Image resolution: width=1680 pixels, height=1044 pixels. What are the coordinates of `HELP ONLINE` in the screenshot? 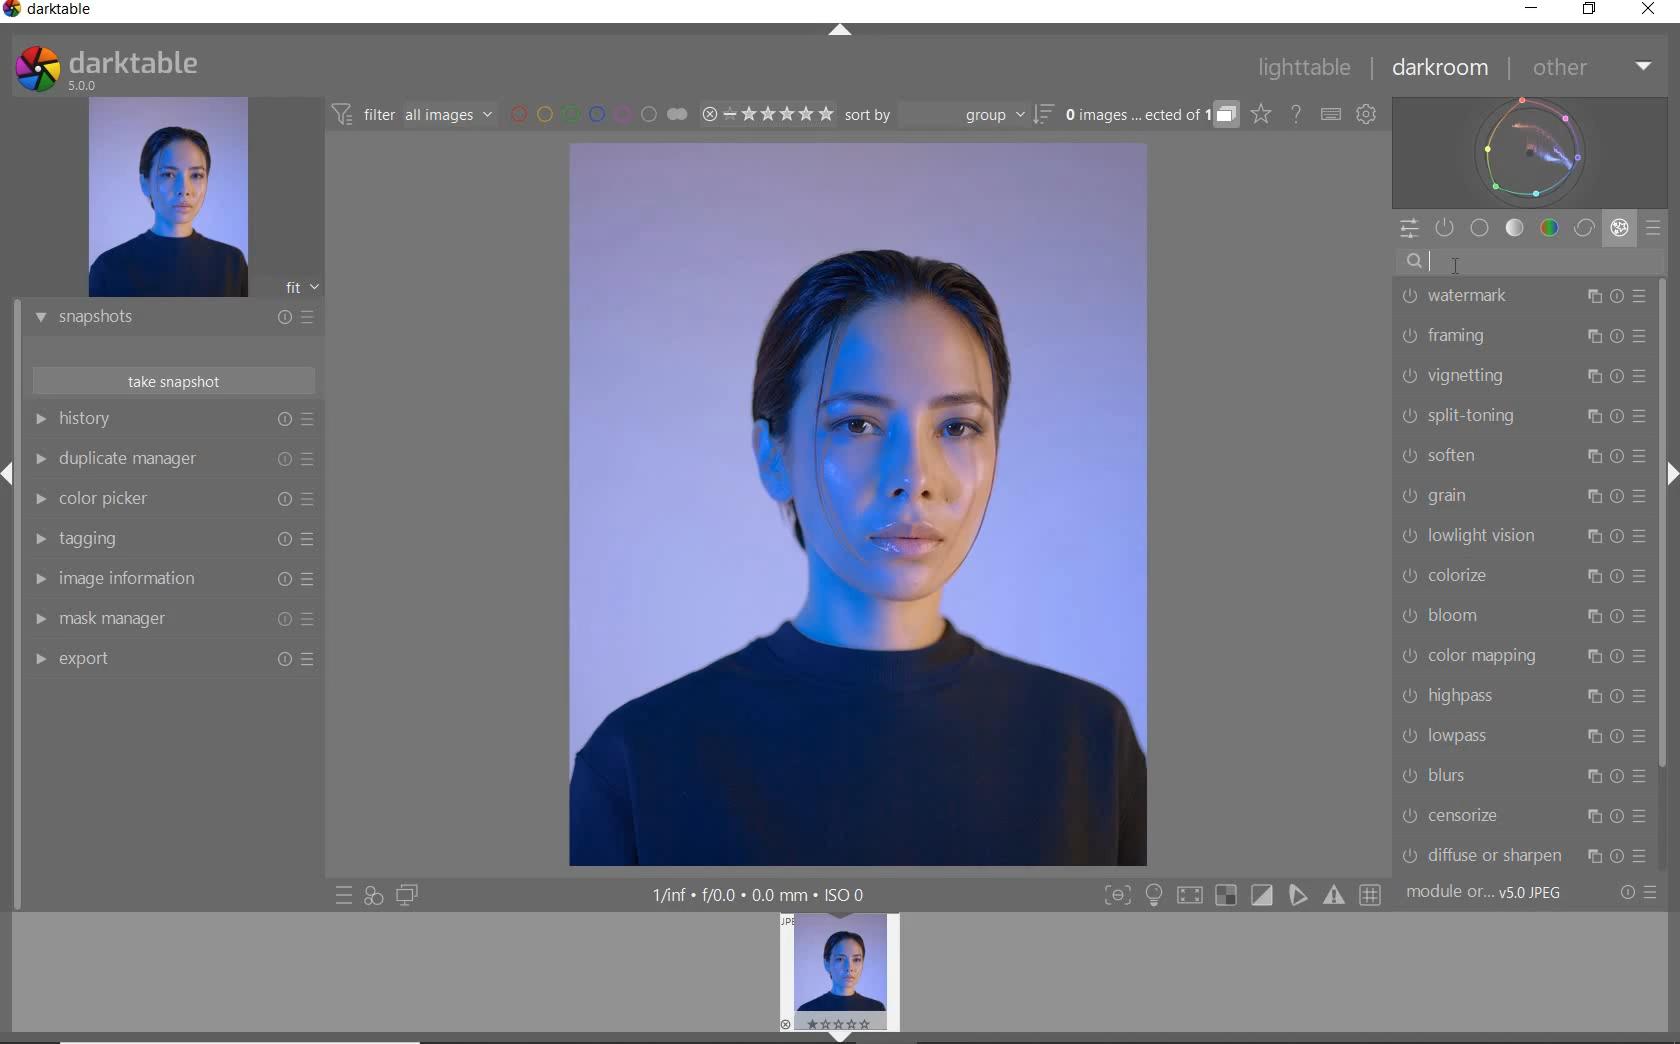 It's located at (1296, 113).